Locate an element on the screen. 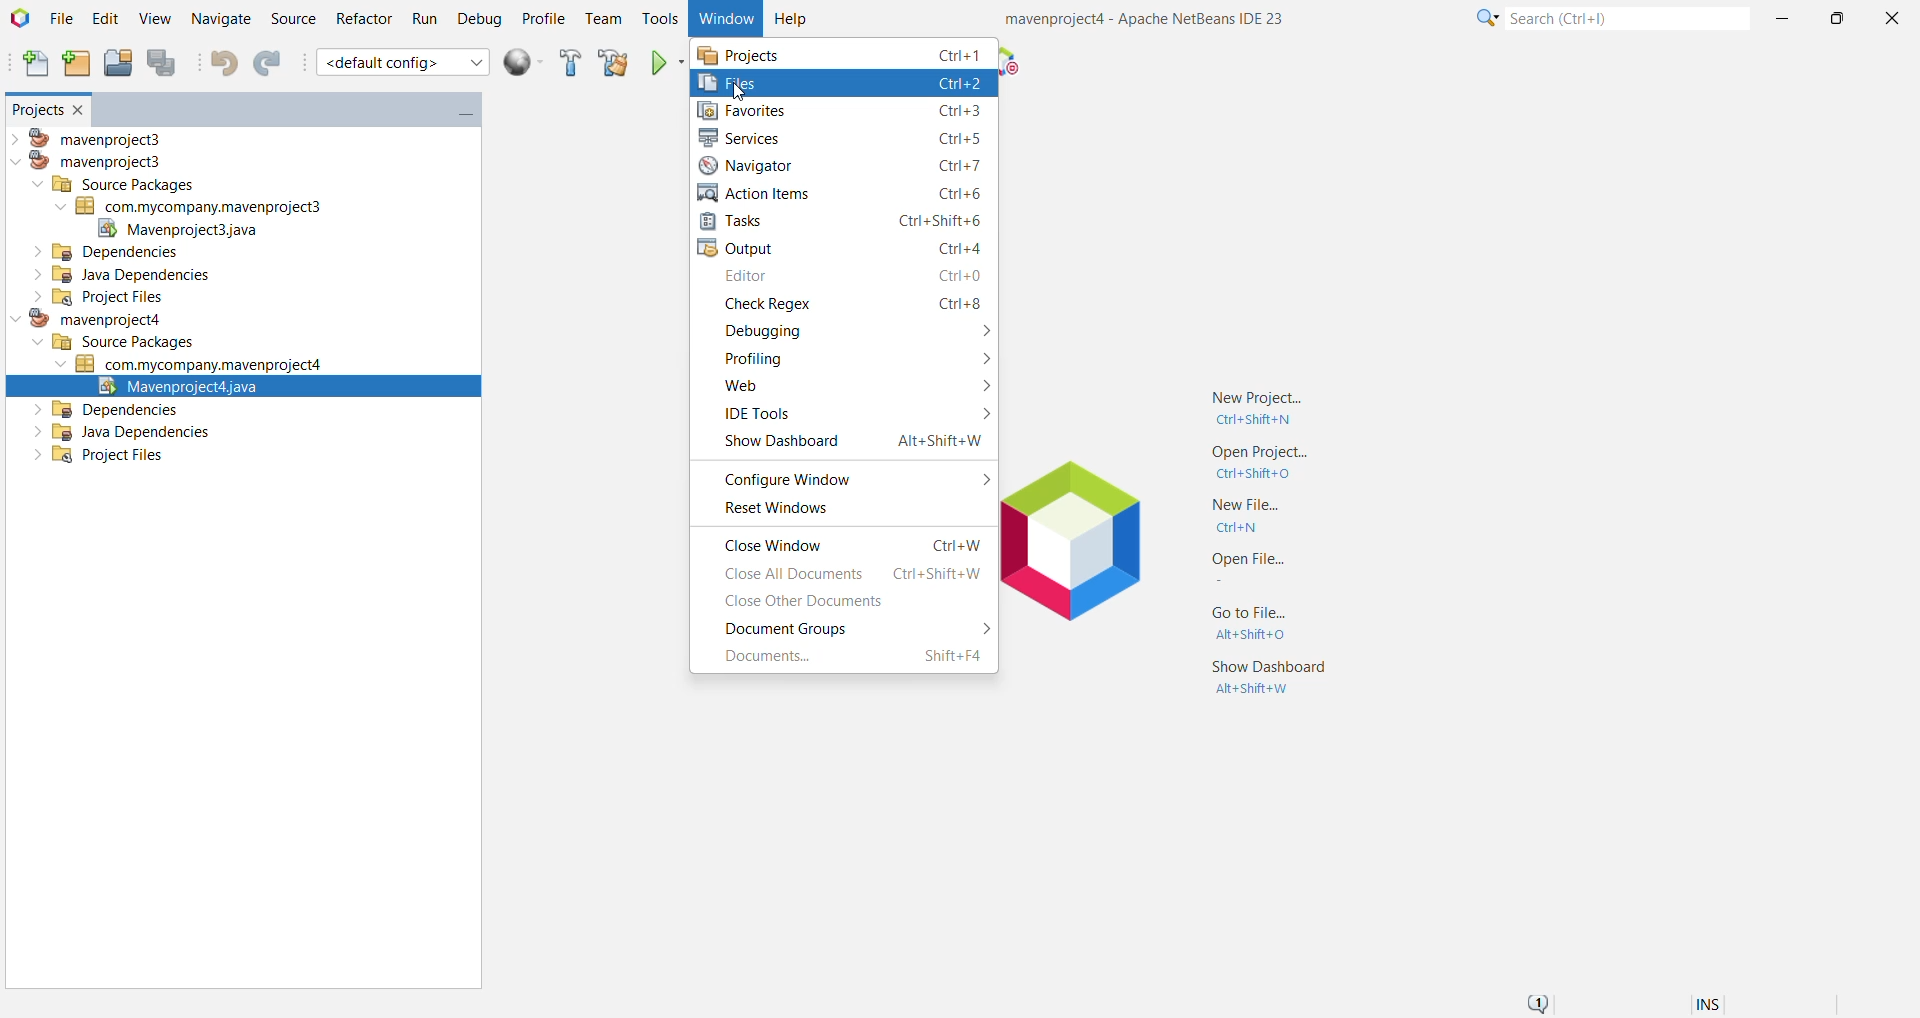 This screenshot has width=1920, height=1018.  is located at coordinates (848, 630).